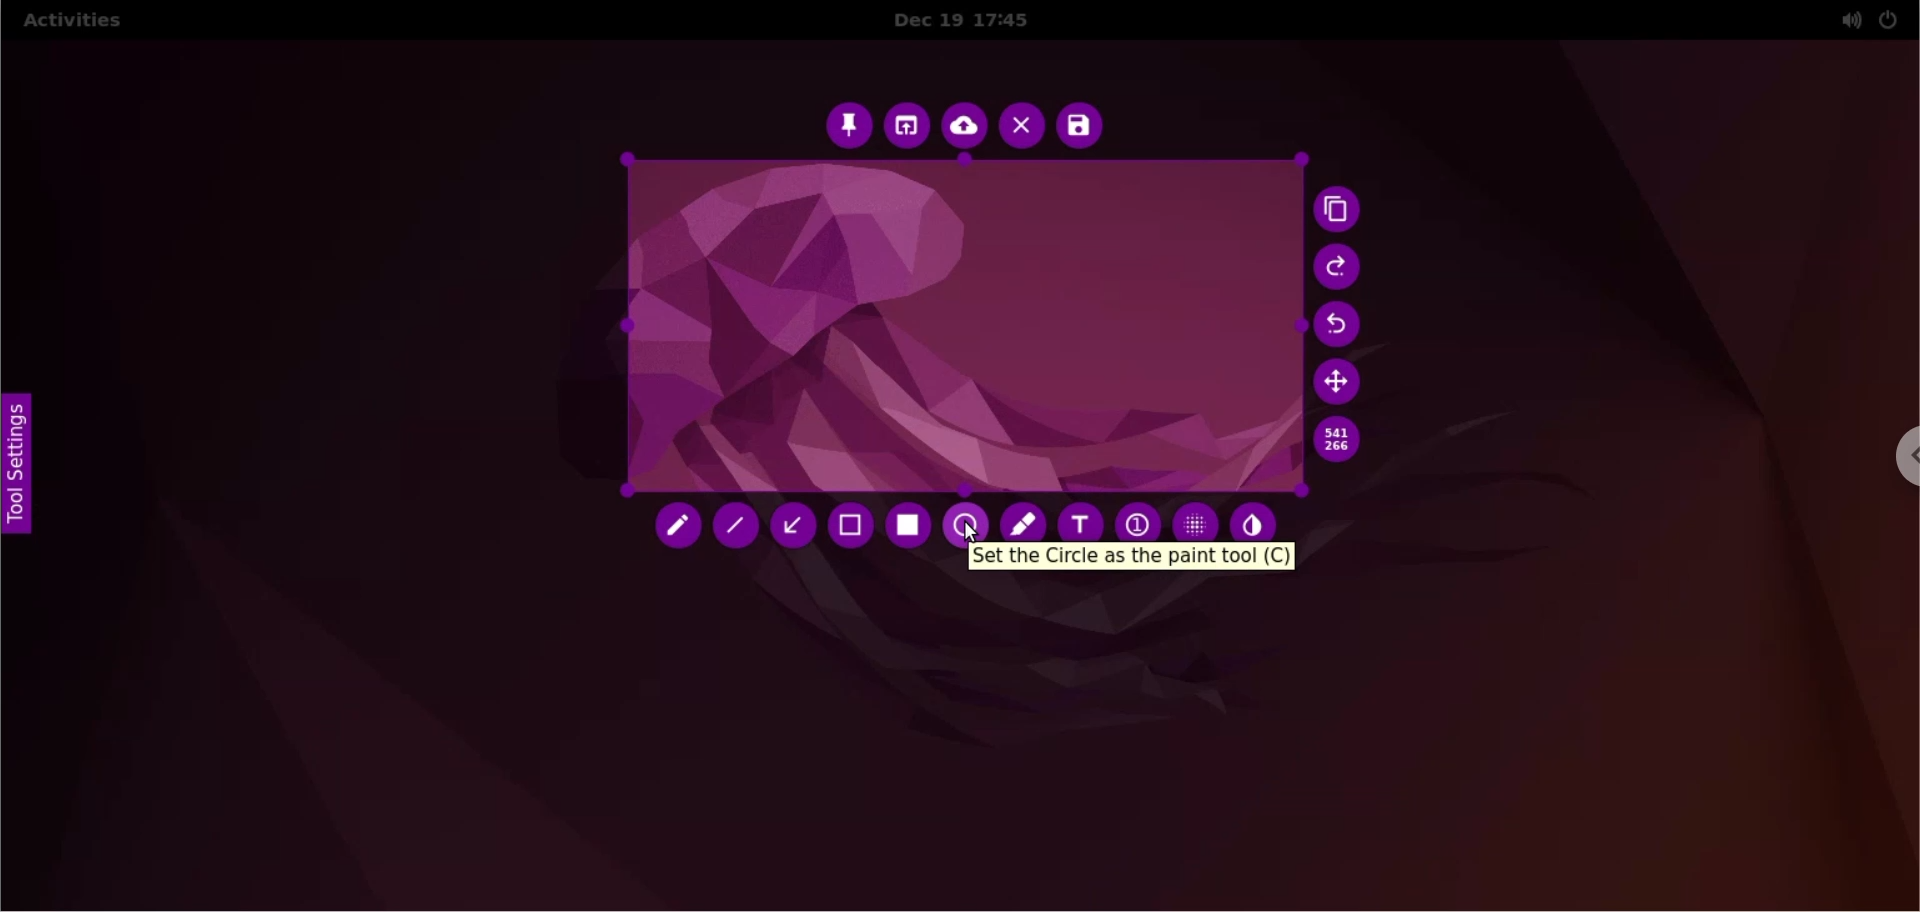 The height and width of the screenshot is (912, 1920). Describe the element at coordinates (1132, 556) in the screenshot. I see `set the circle as the paint tool` at that location.